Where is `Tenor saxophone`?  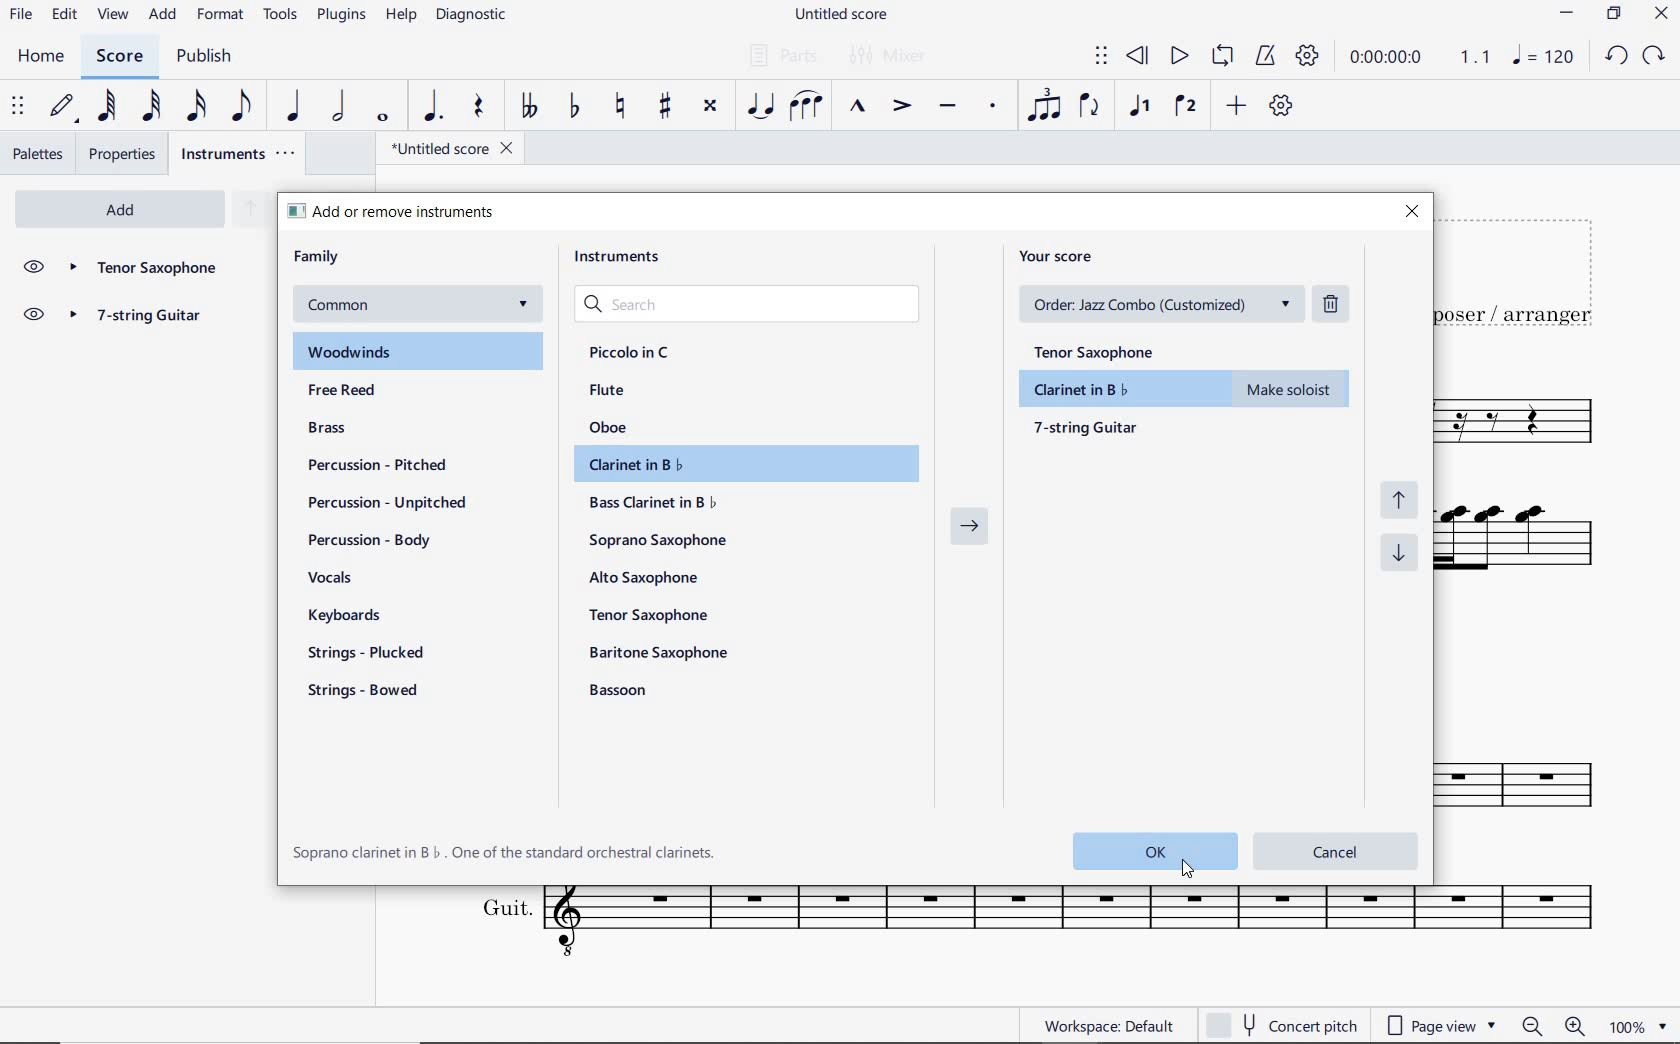
Tenor saxophone is located at coordinates (143, 269).